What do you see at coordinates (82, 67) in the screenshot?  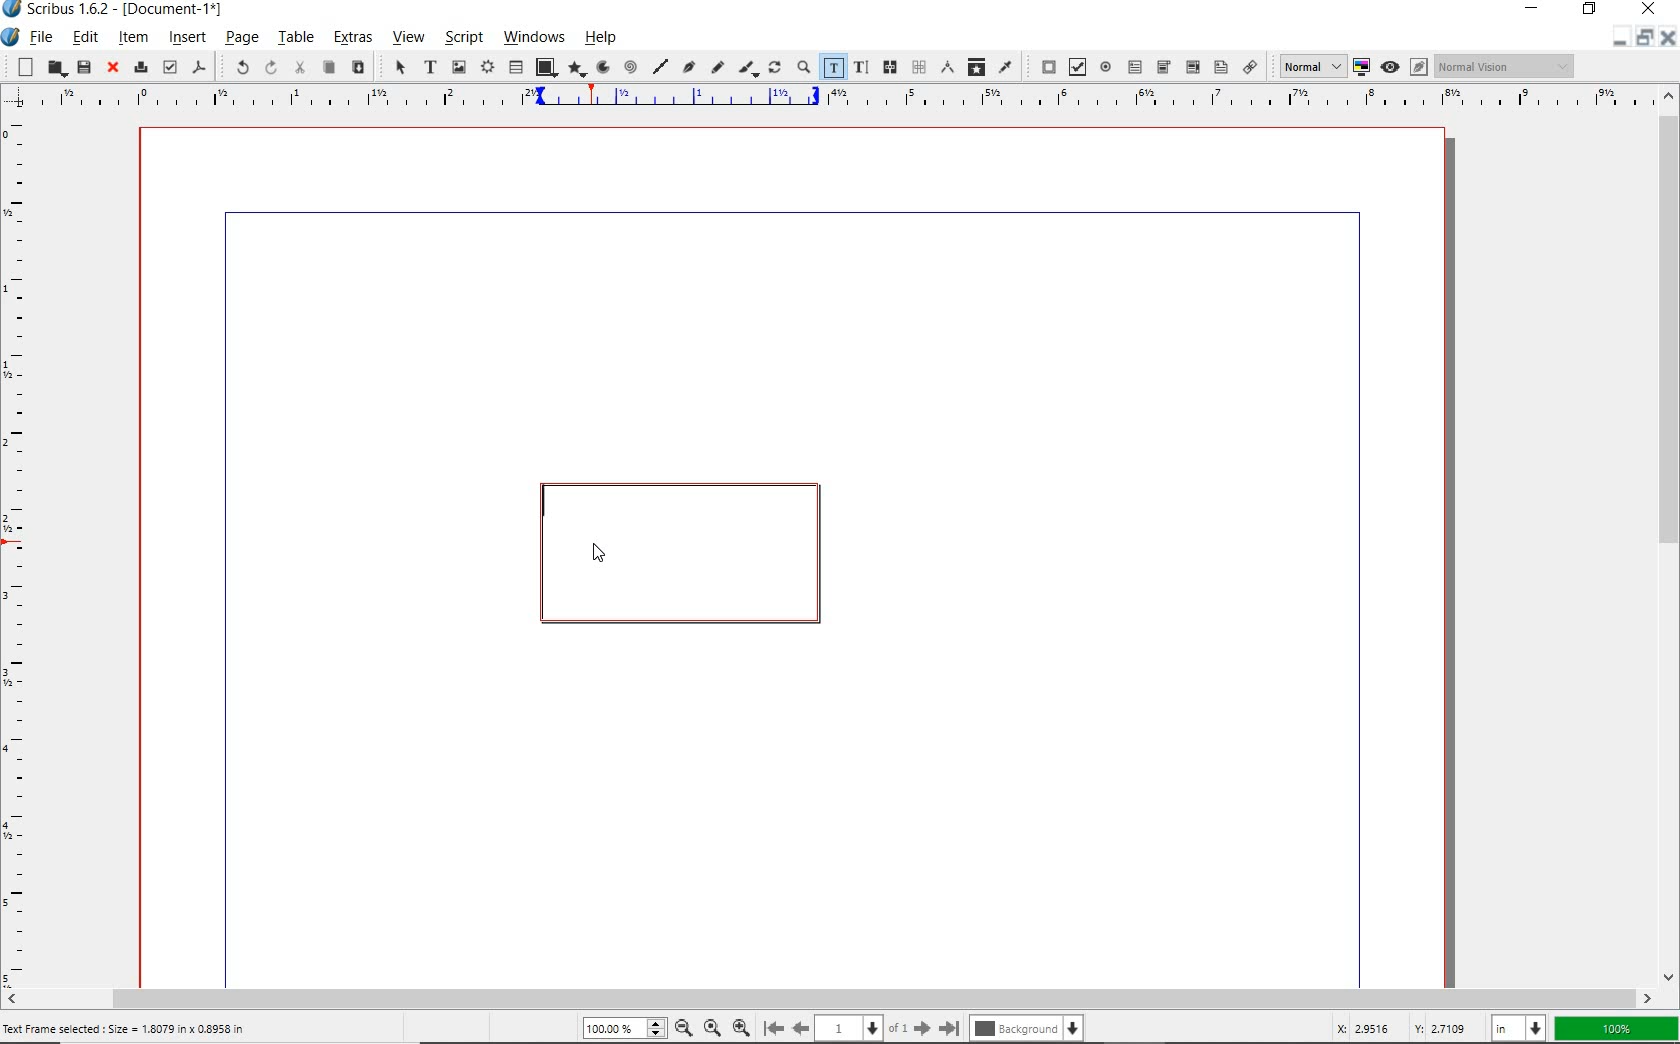 I see `save` at bounding box center [82, 67].